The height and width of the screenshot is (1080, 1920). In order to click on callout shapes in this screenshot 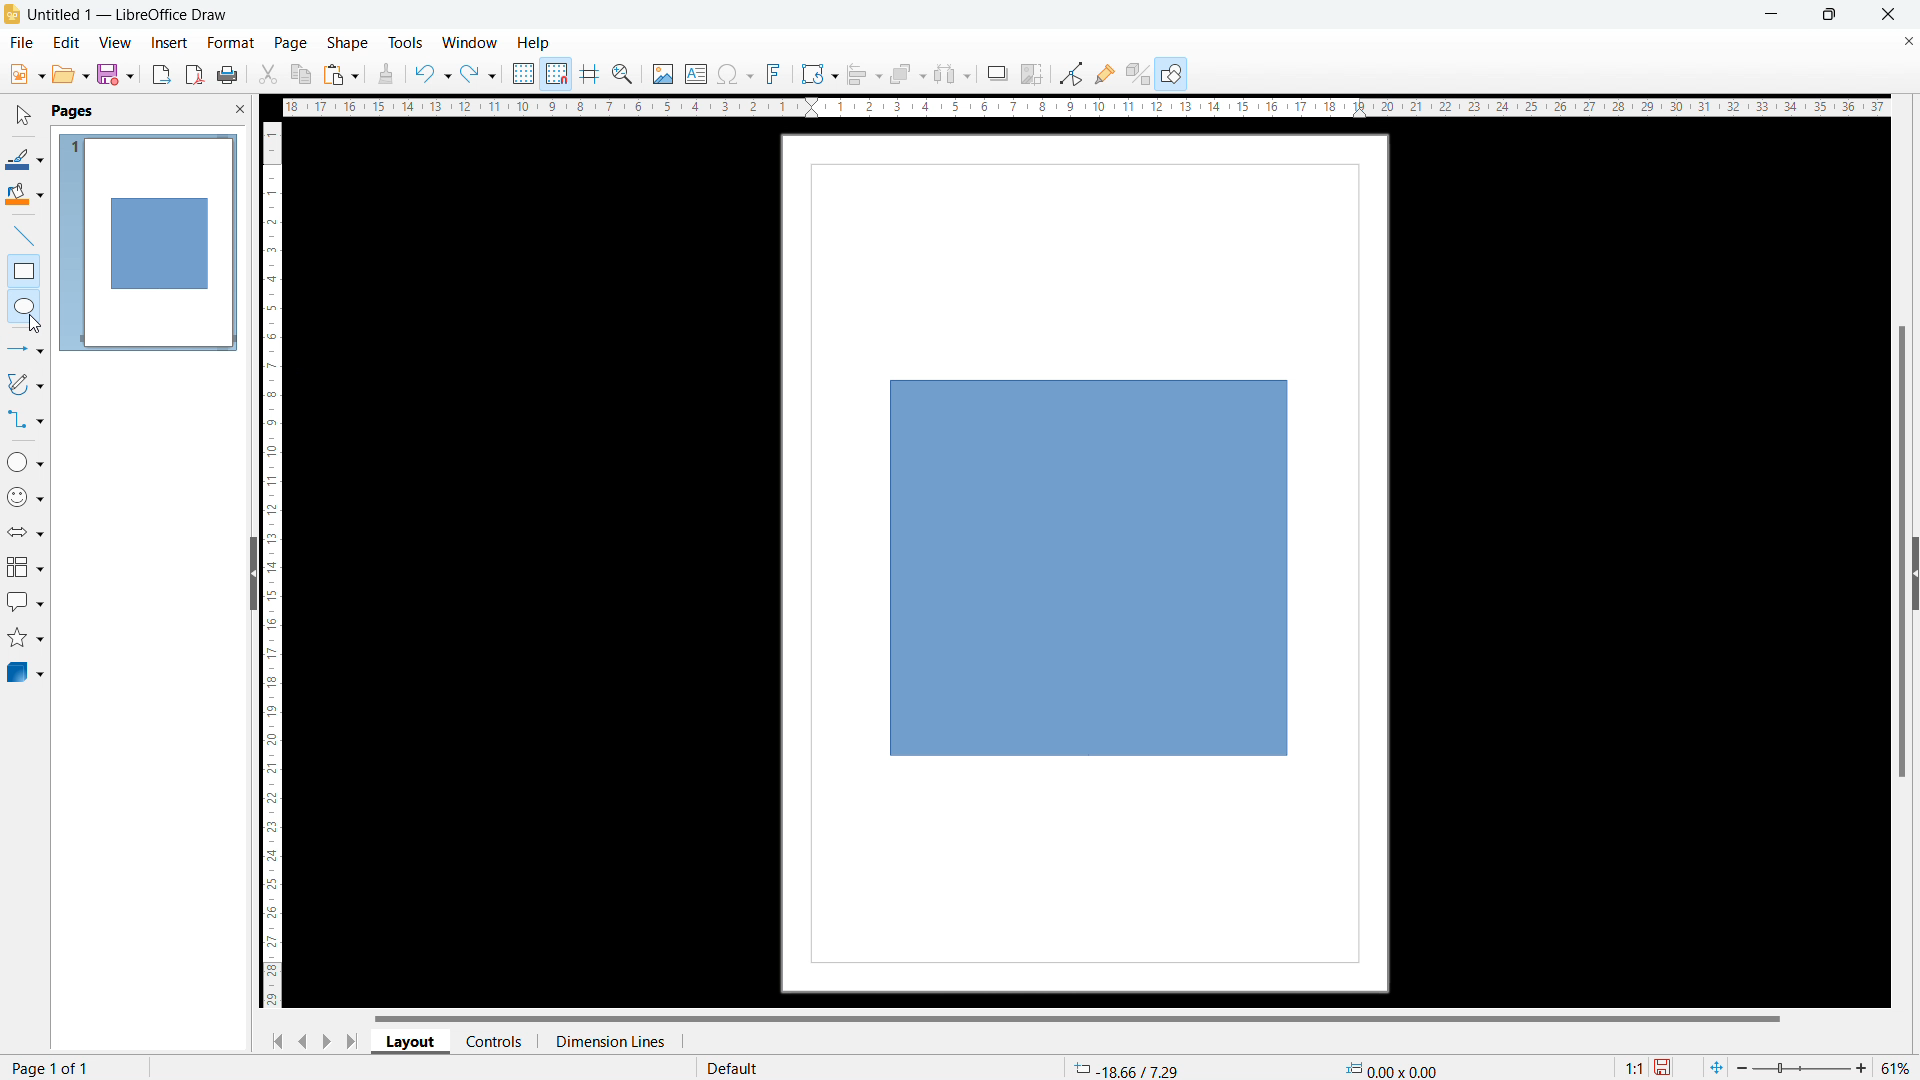, I will do `click(26, 602)`.